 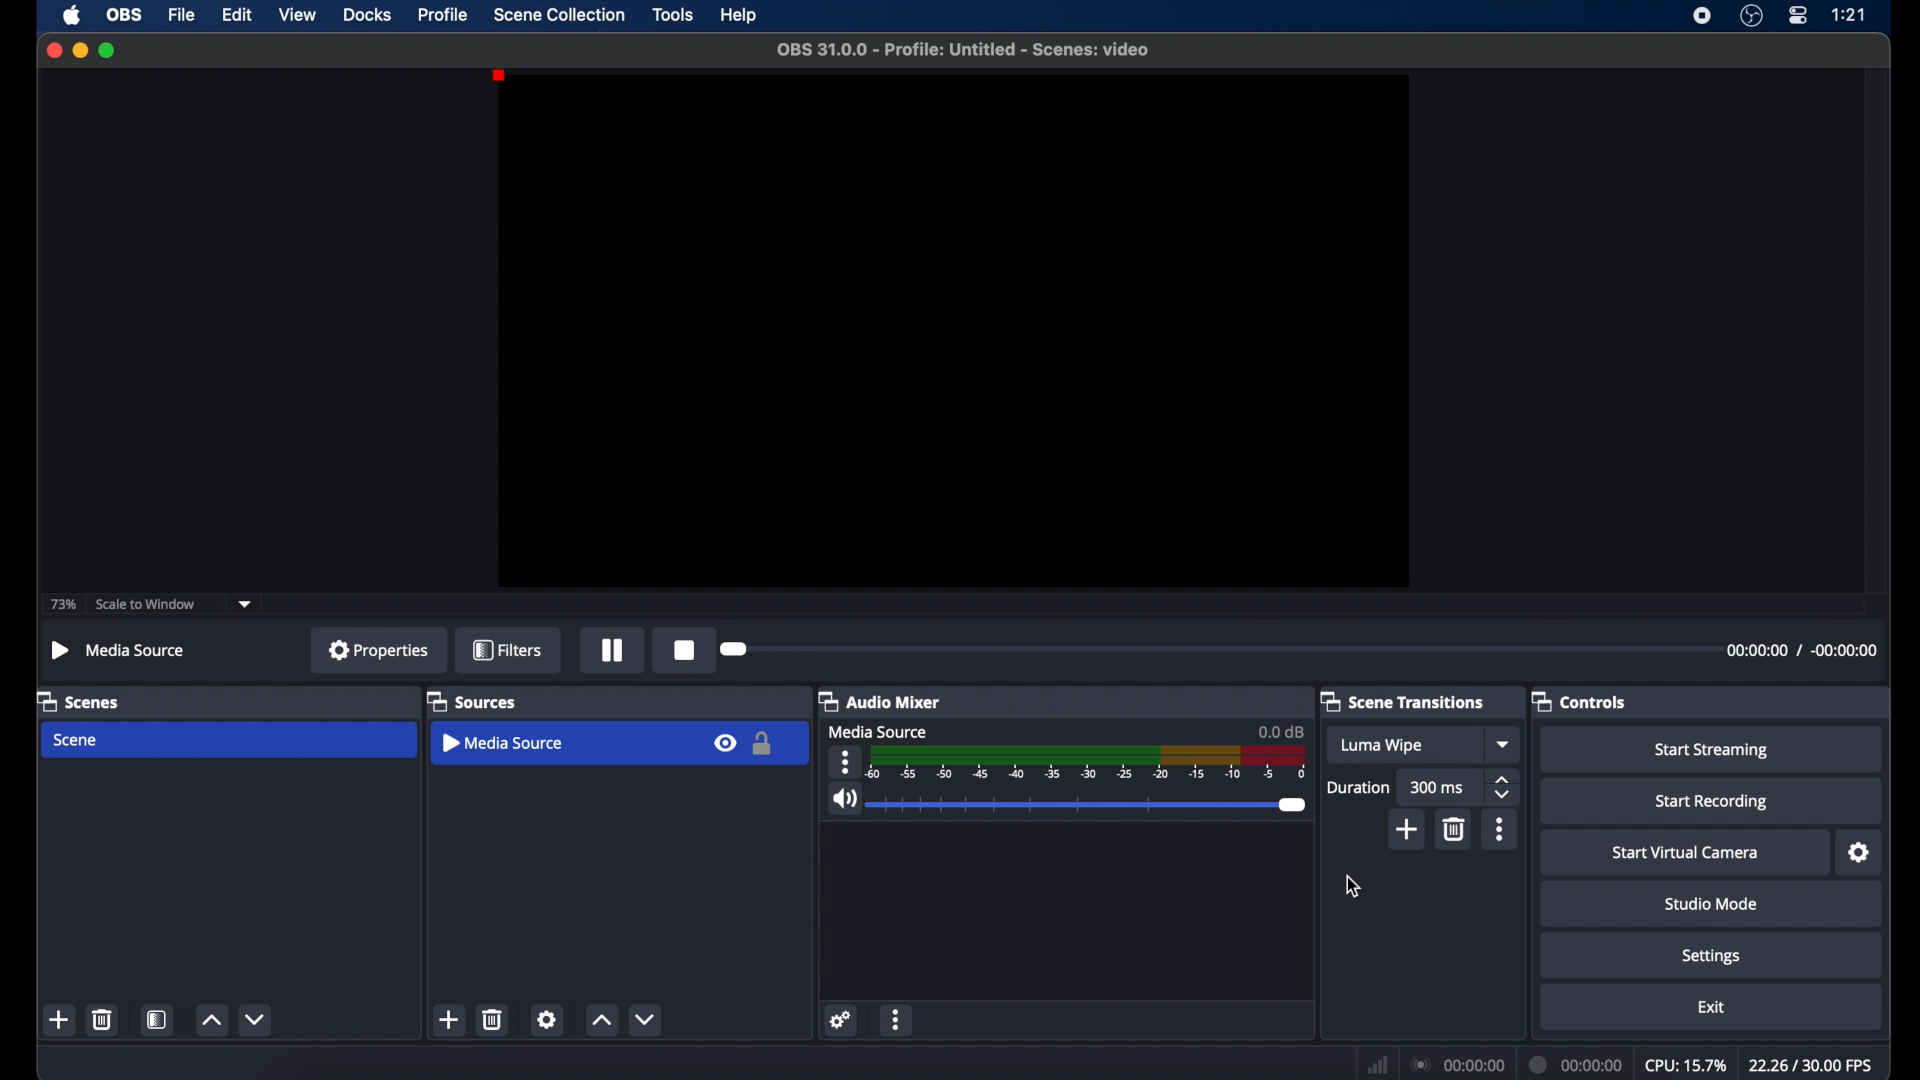 I want to click on tools, so click(x=673, y=15).